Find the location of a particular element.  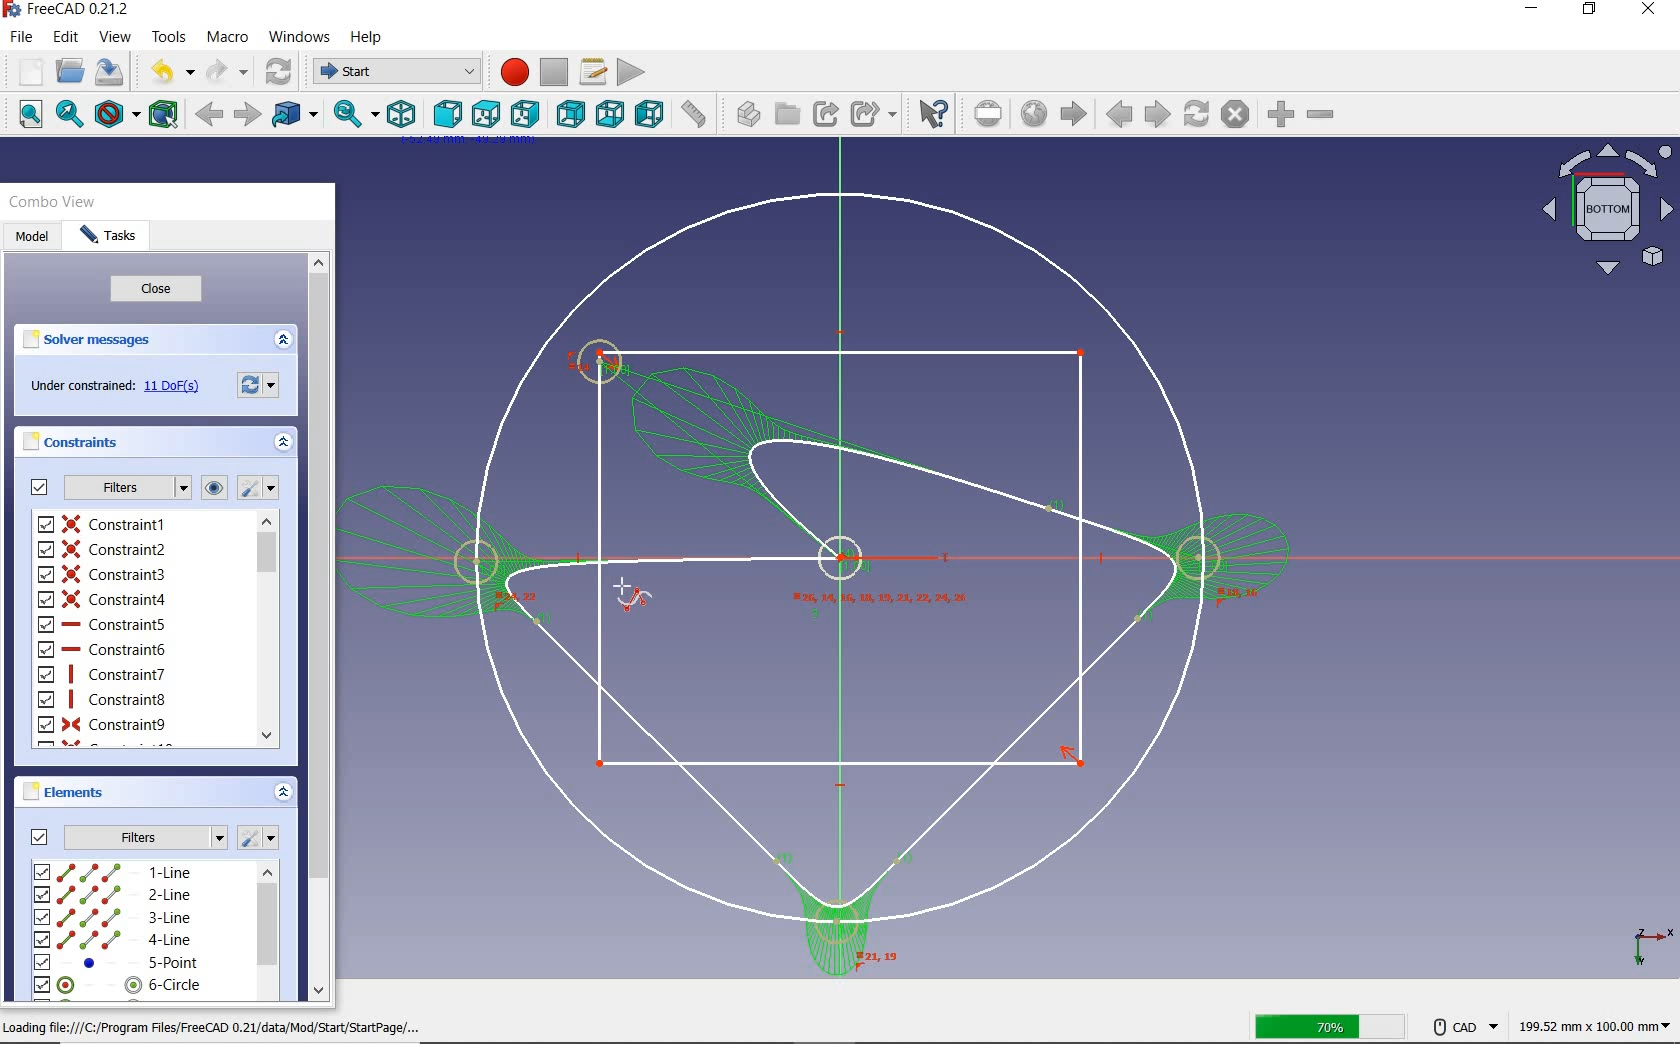

view is located at coordinates (117, 37).